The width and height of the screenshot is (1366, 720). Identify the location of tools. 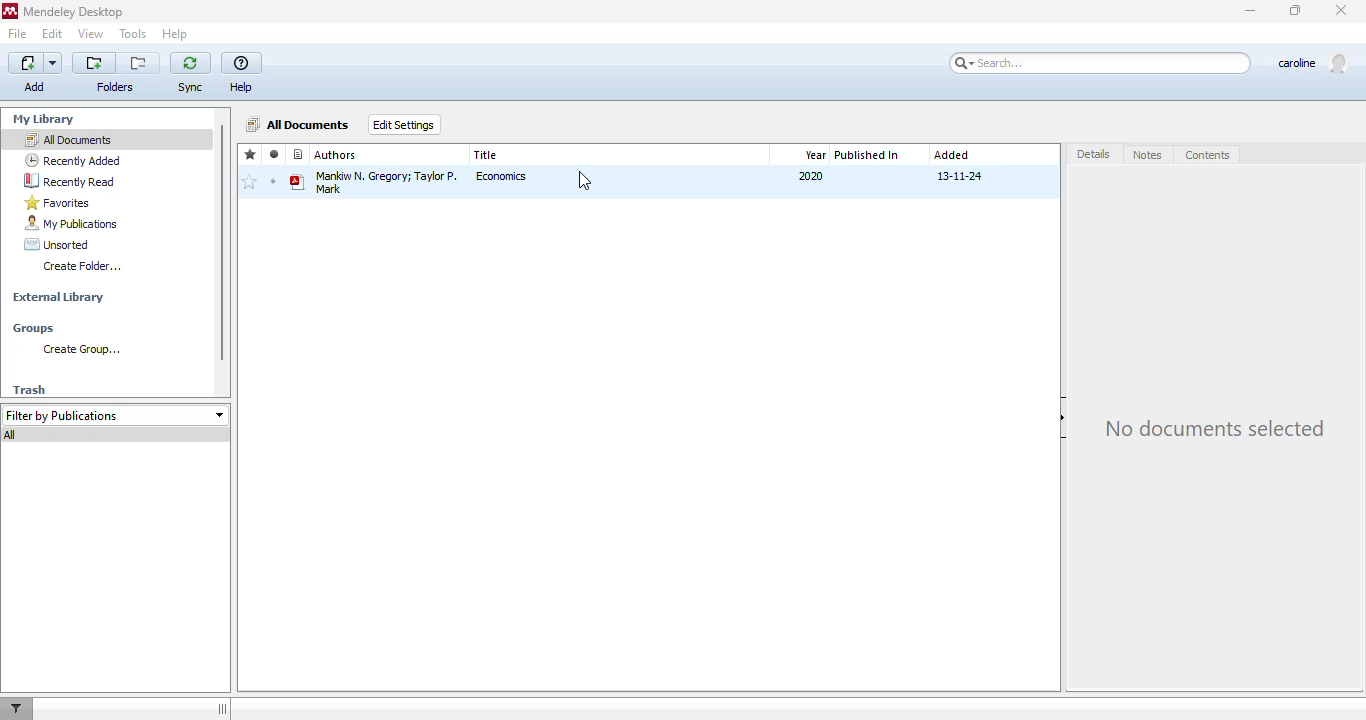
(132, 34).